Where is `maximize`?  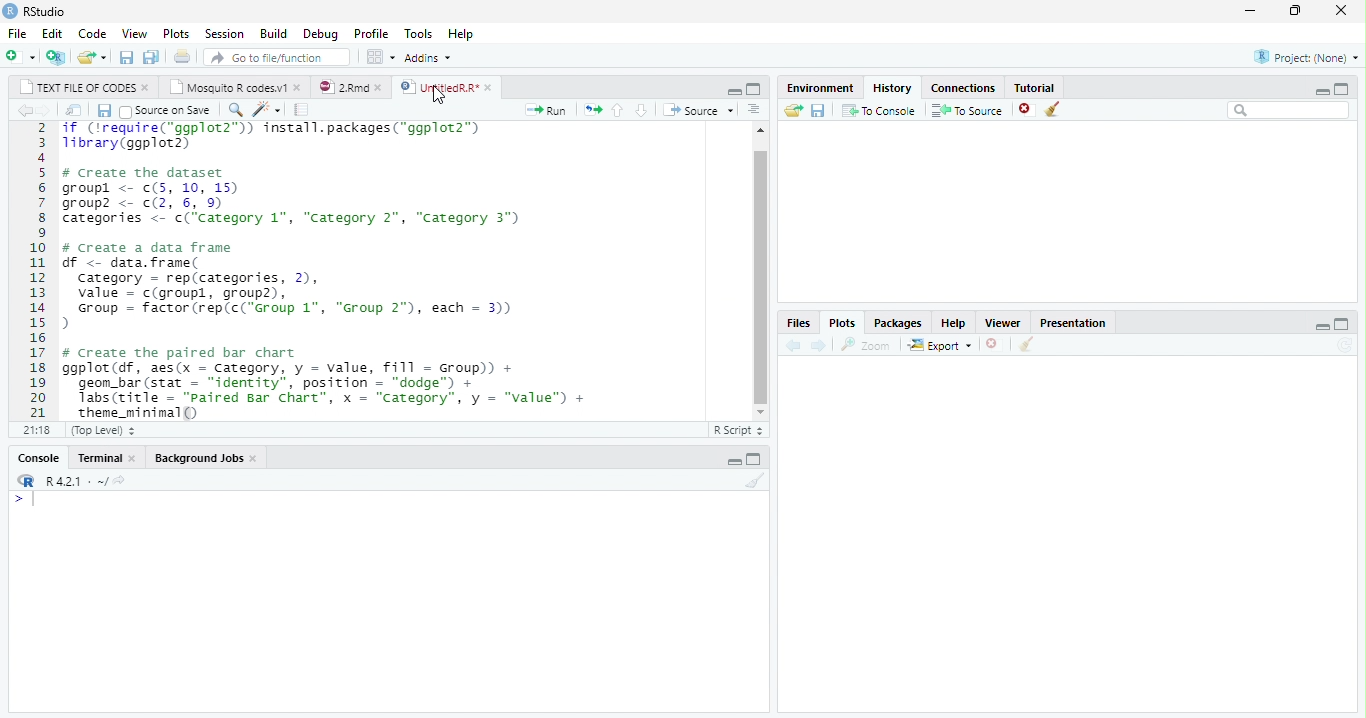
maximize is located at coordinates (1295, 11).